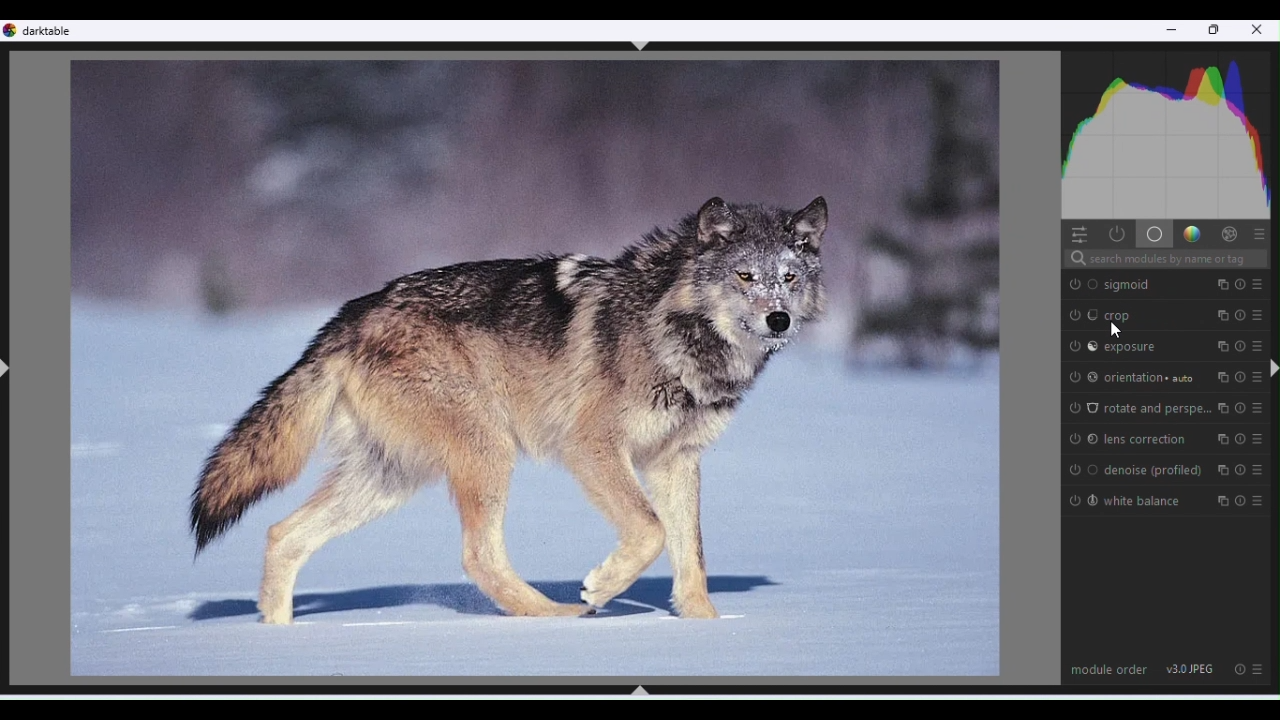 The height and width of the screenshot is (720, 1280). What do you see at coordinates (8, 369) in the screenshot?
I see `ctrl+shift+l` at bounding box center [8, 369].